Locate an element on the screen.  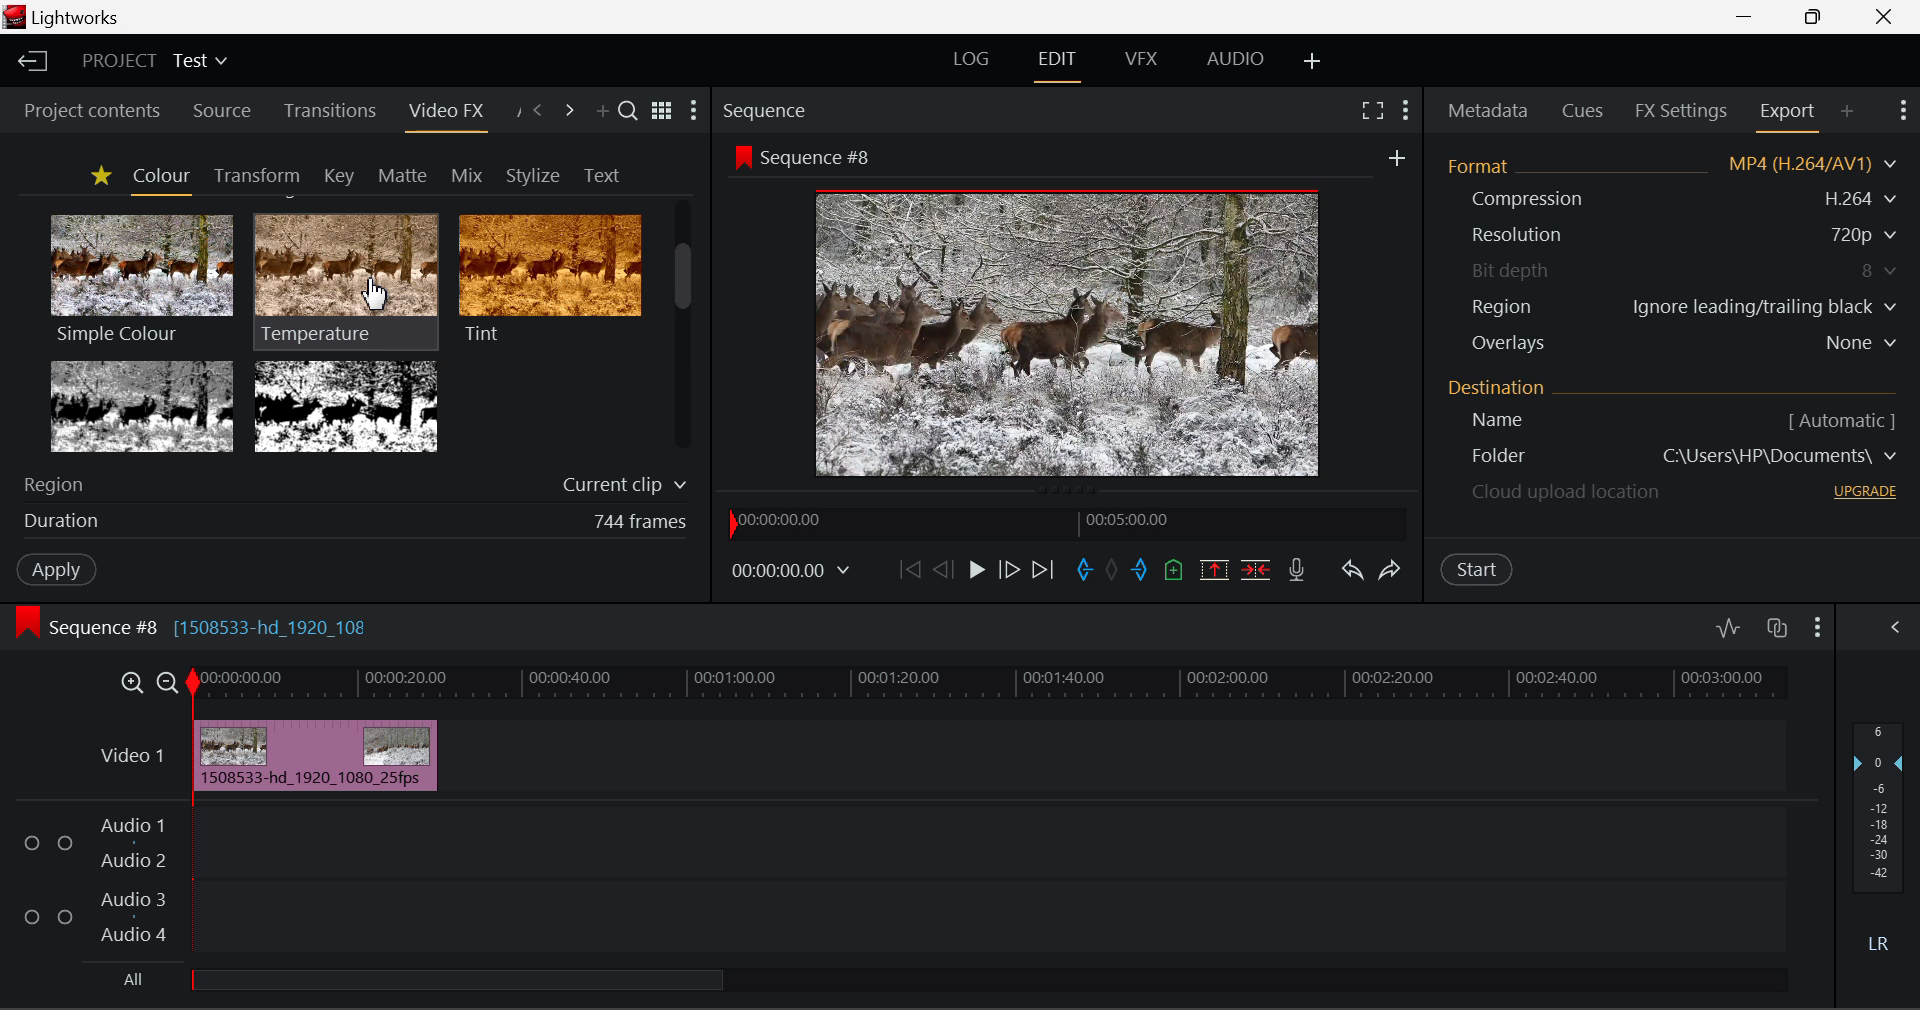
Sequence #8 [1508533-hd_1920_108 is located at coordinates (214, 623).